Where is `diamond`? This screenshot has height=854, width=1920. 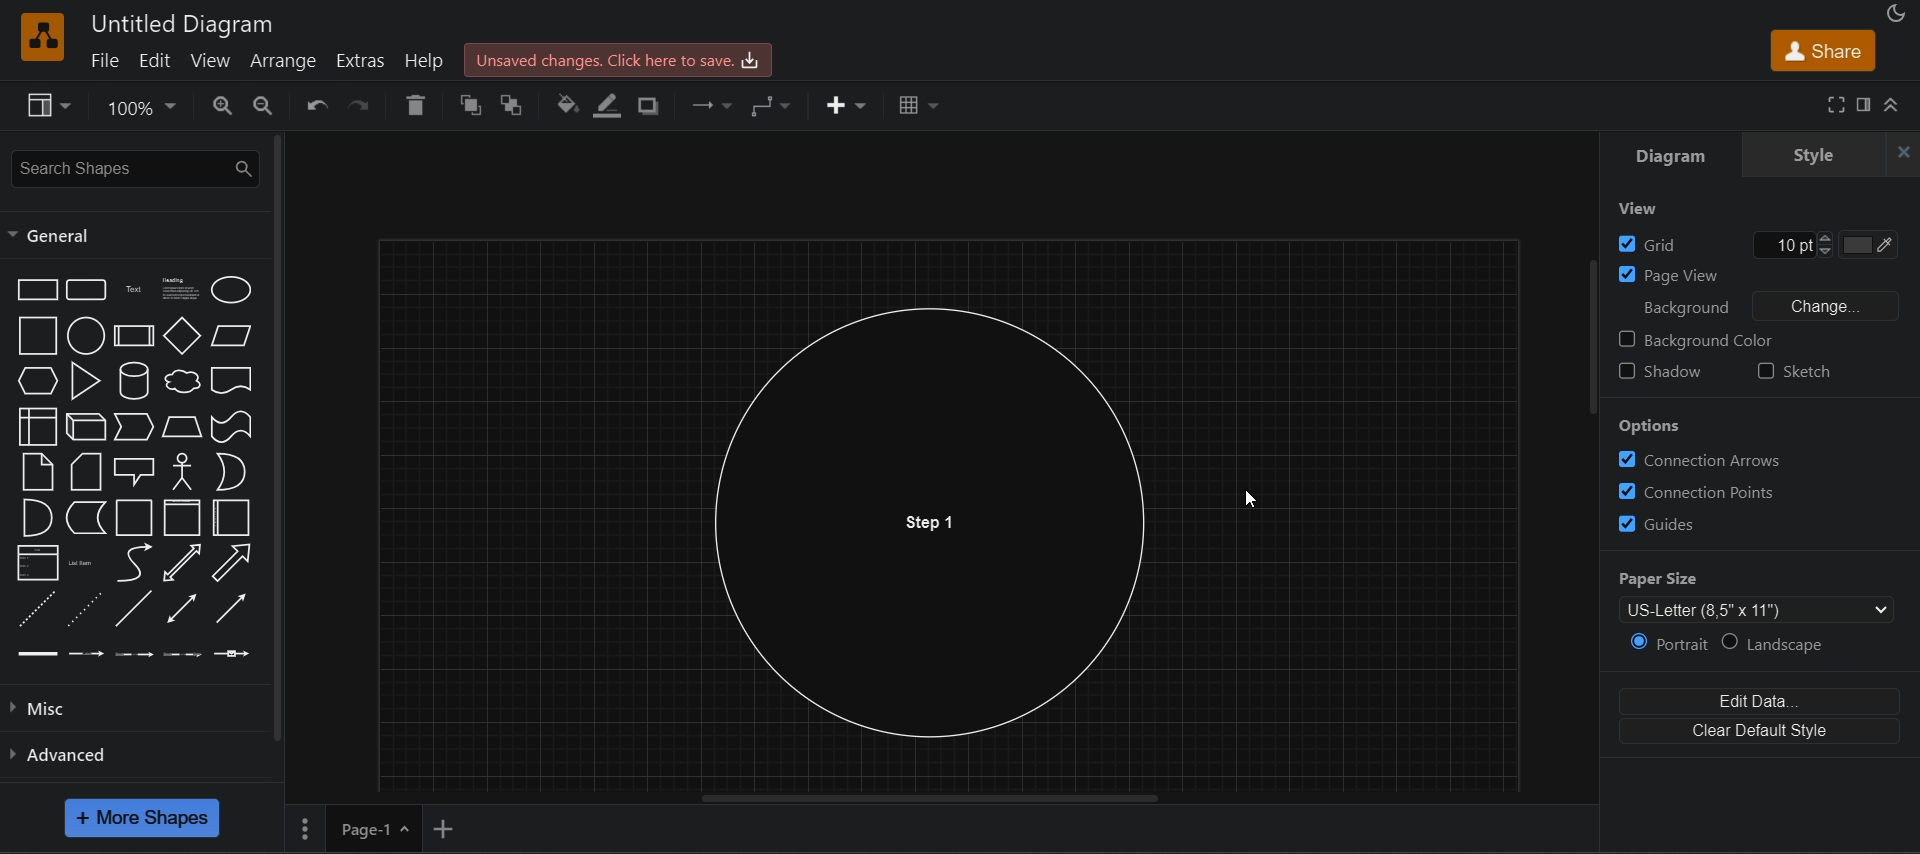 diamond is located at coordinates (182, 335).